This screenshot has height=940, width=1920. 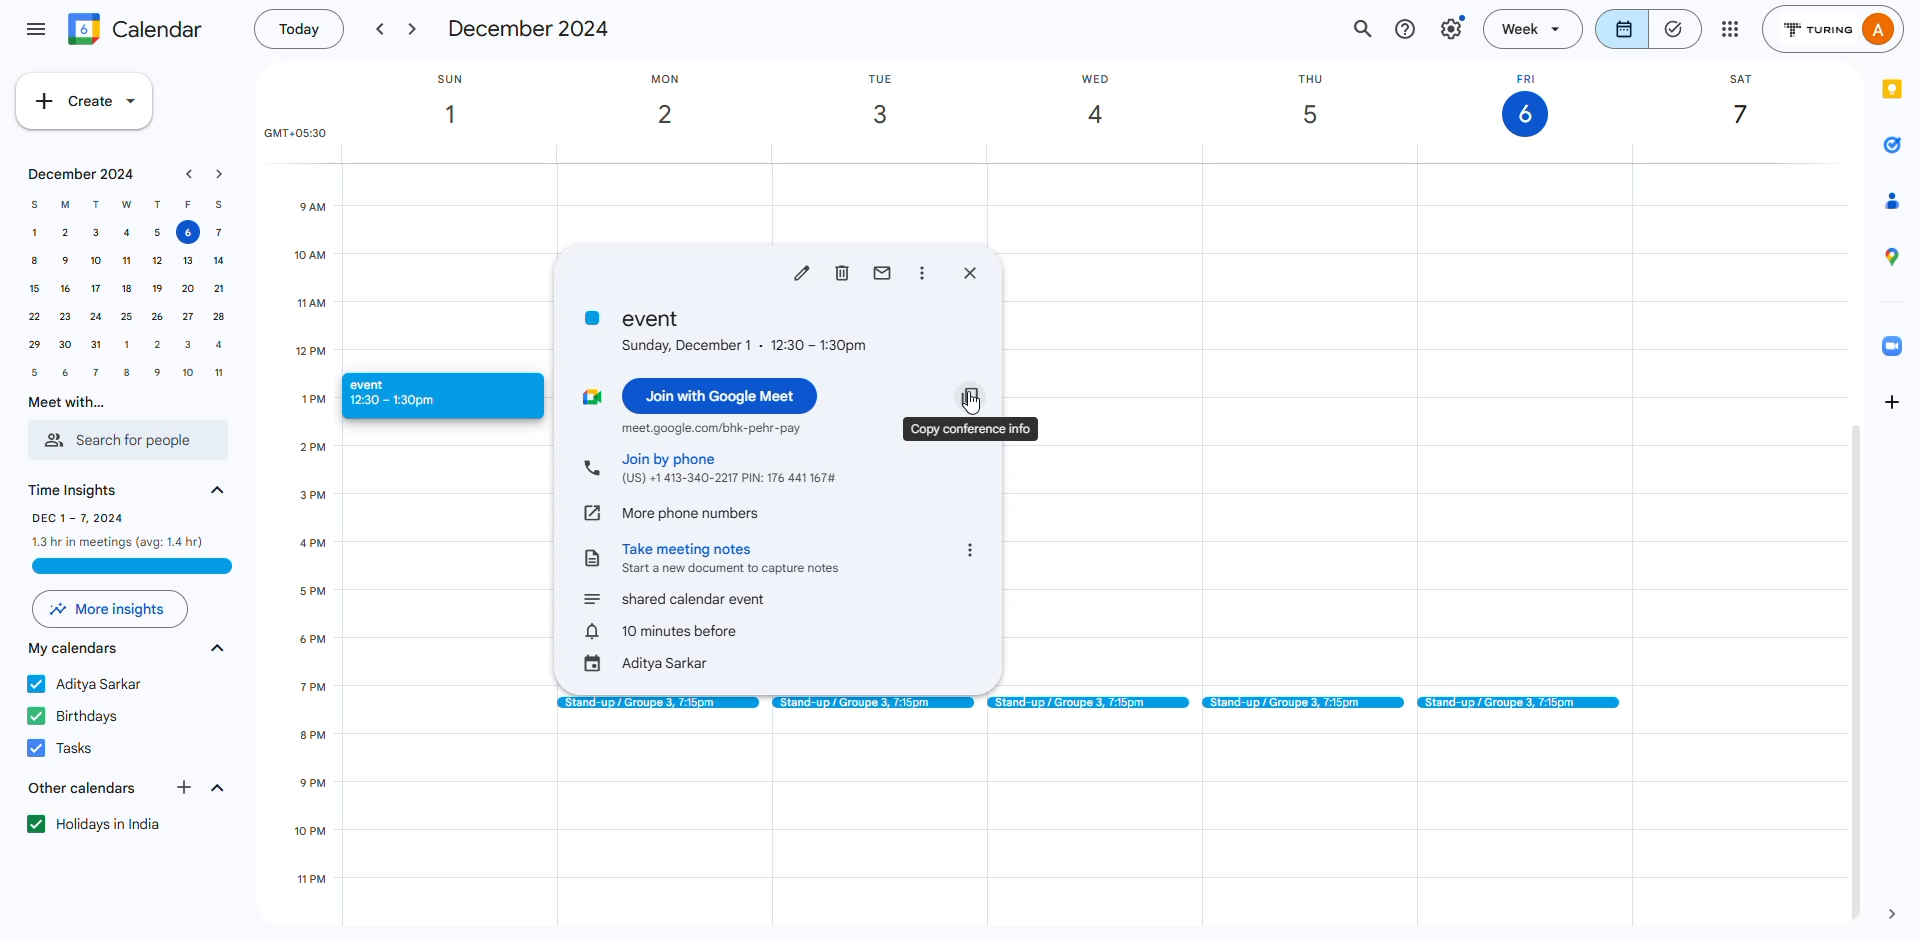 I want to click on holiday, so click(x=99, y=824).